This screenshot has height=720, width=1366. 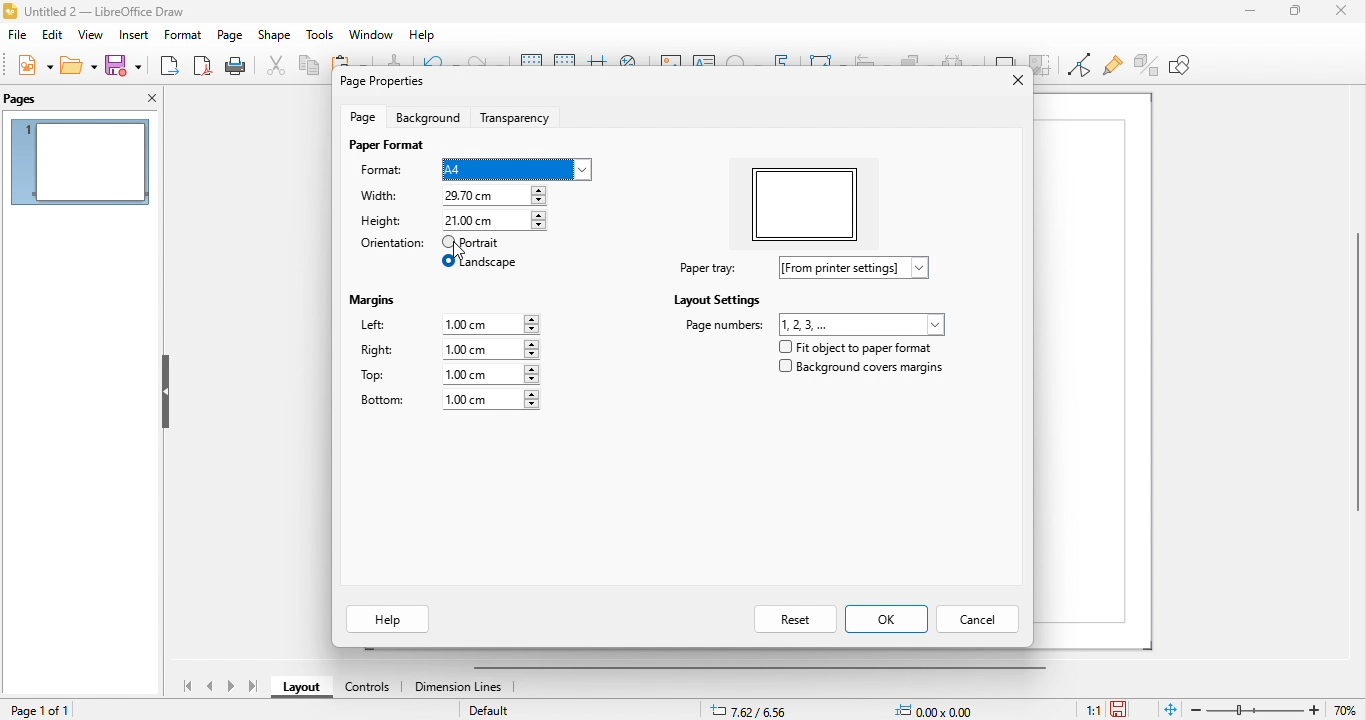 What do you see at coordinates (381, 222) in the screenshot?
I see `height` at bounding box center [381, 222].